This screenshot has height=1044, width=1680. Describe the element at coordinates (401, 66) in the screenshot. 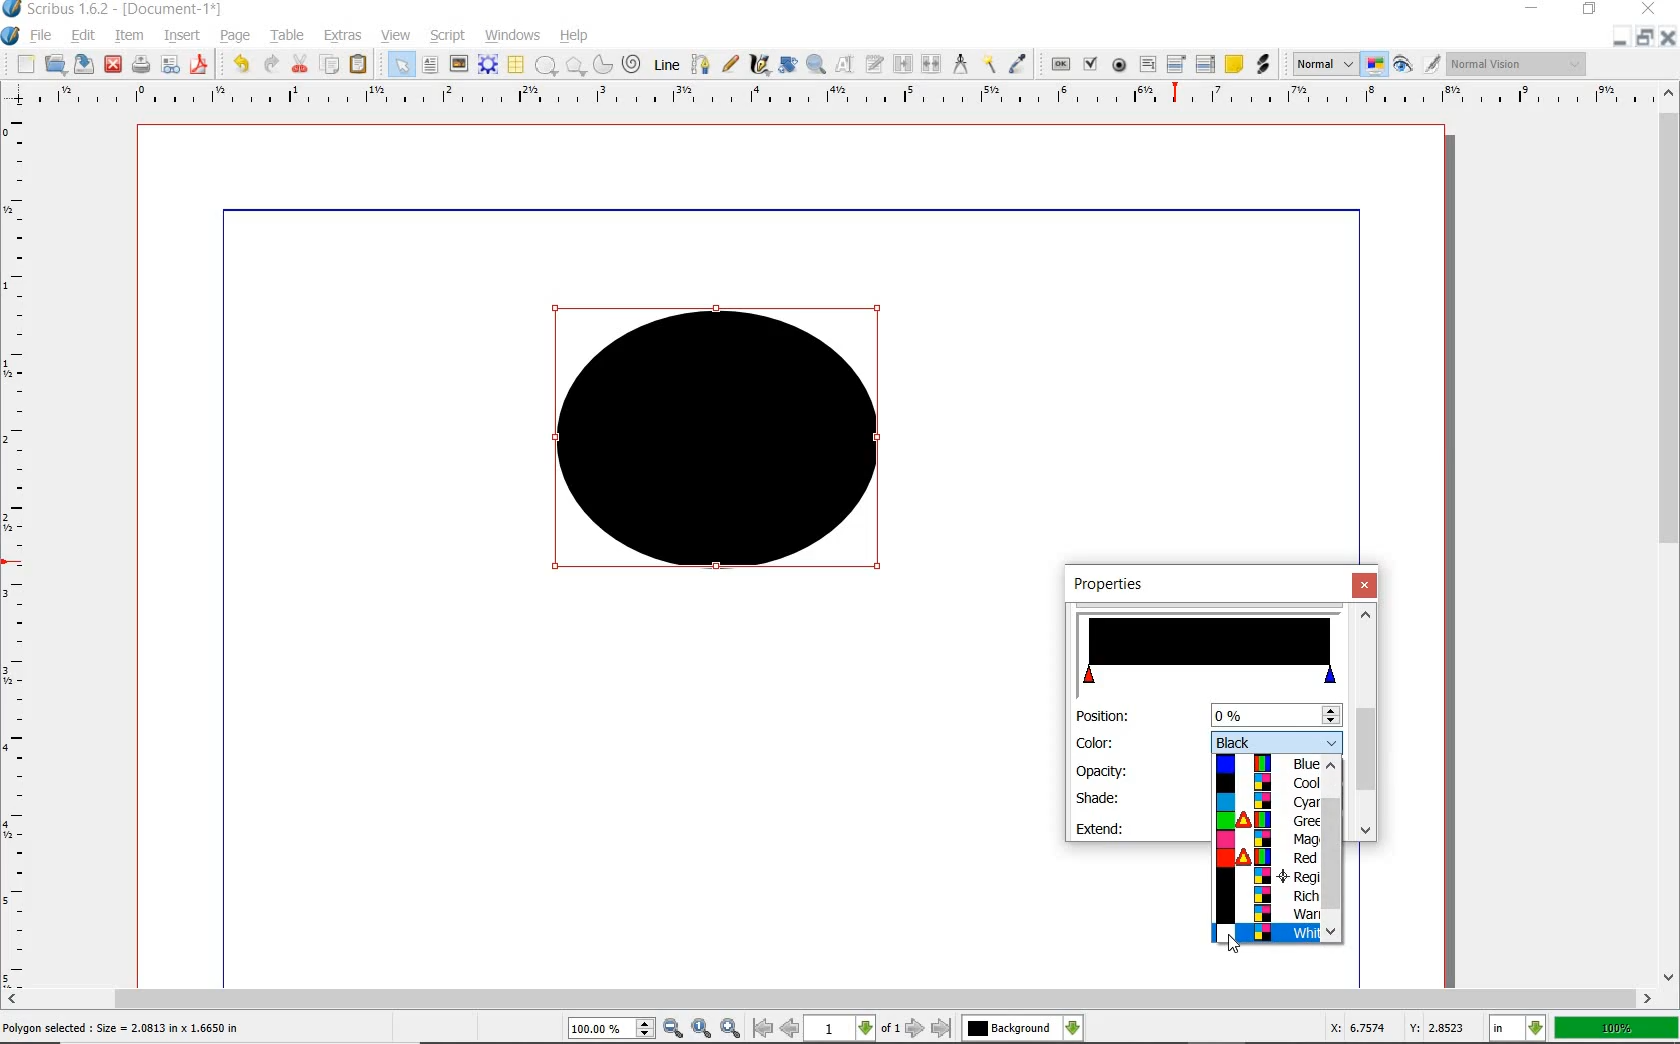

I see `SELECT` at that location.